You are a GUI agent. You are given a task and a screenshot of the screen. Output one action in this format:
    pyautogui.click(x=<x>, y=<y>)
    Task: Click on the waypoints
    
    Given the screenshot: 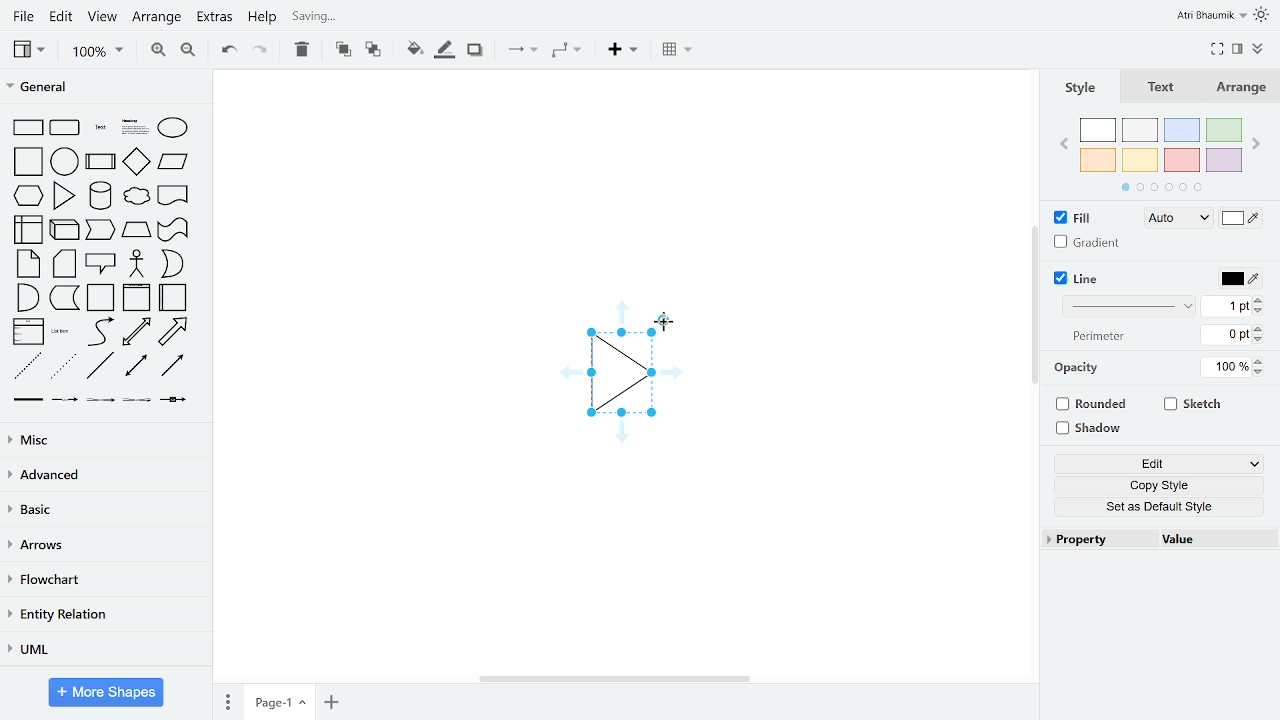 What is the action you would take?
    pyautogui.click(x=565, y=52)
    